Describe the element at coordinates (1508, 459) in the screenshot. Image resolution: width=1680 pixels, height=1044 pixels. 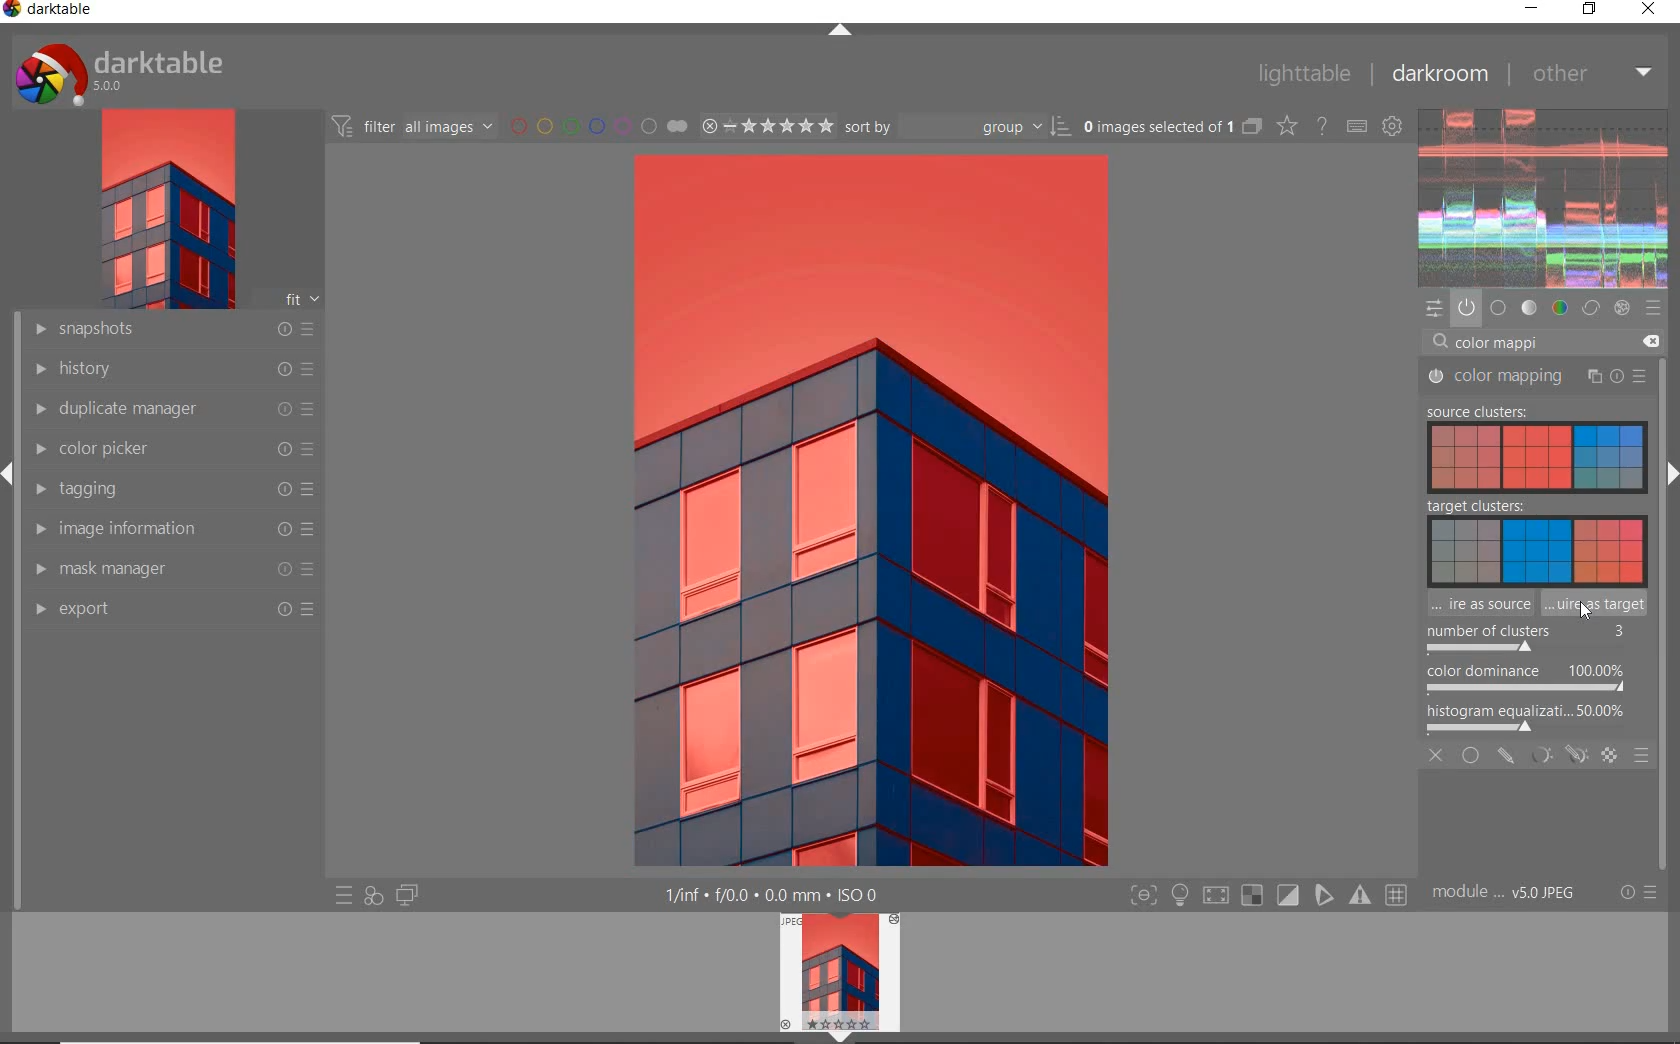
I see `Image` at that location.